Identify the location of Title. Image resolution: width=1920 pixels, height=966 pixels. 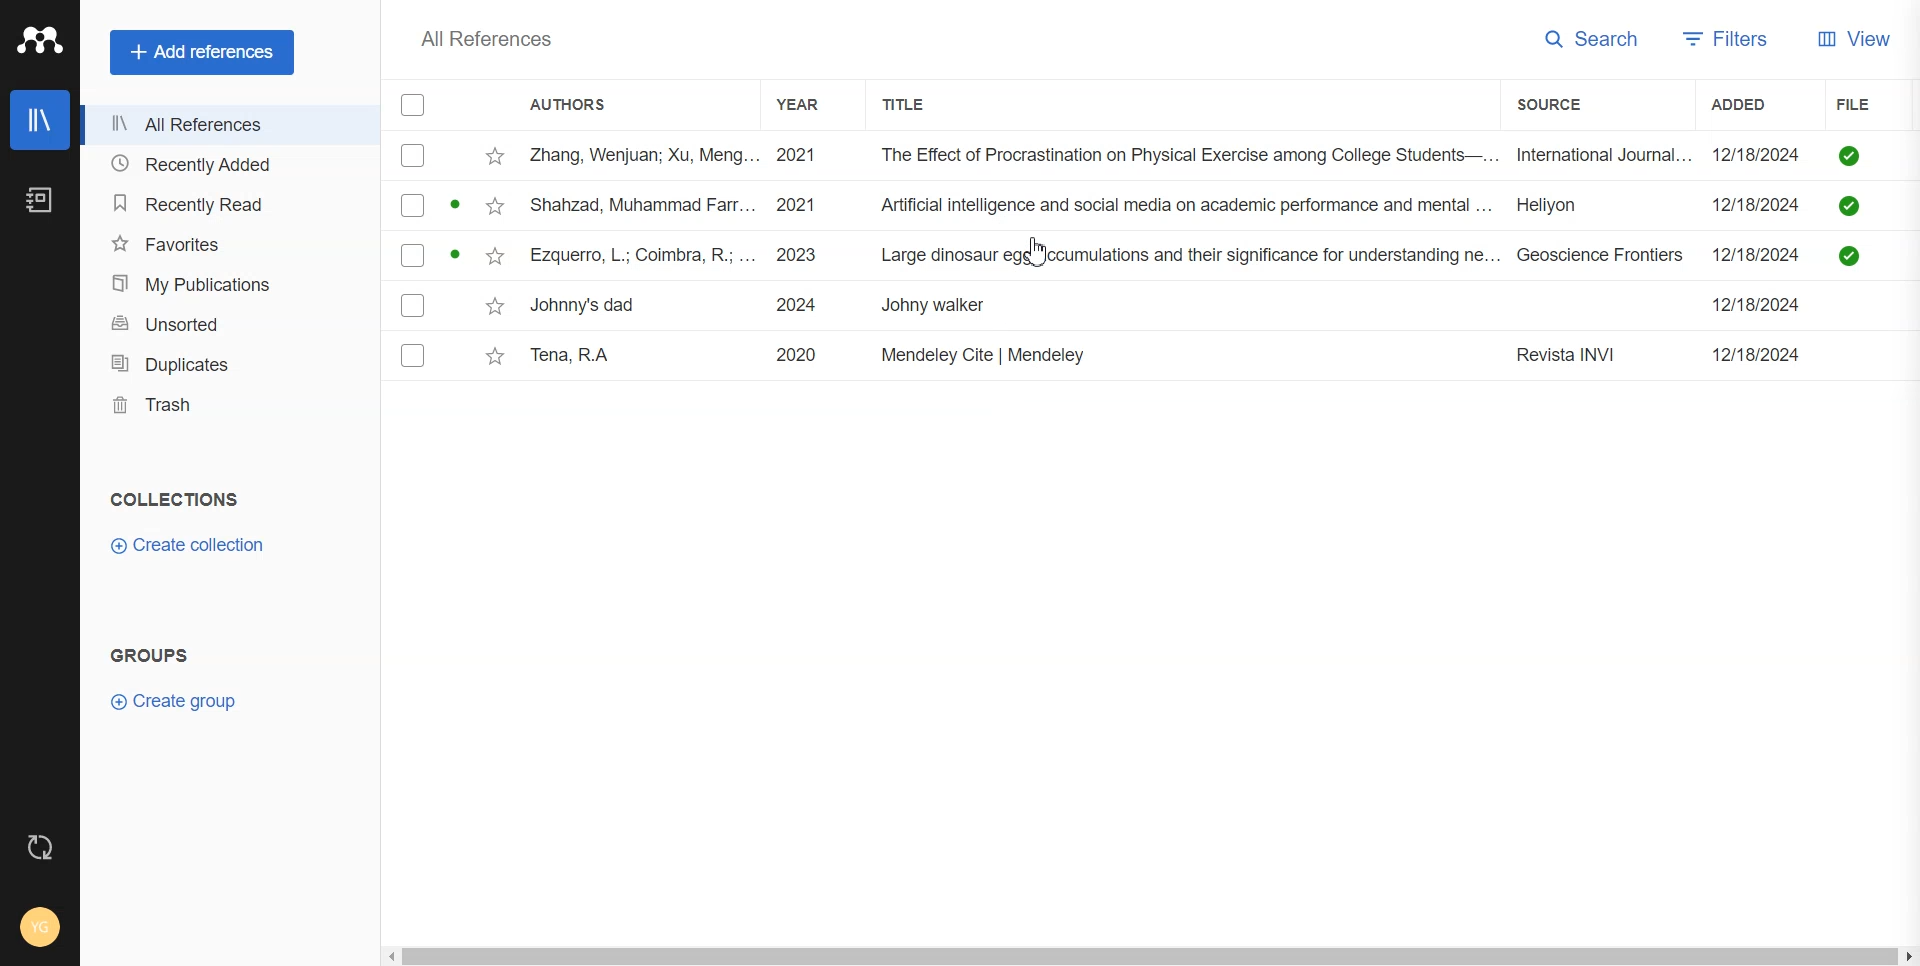
(919, 102).